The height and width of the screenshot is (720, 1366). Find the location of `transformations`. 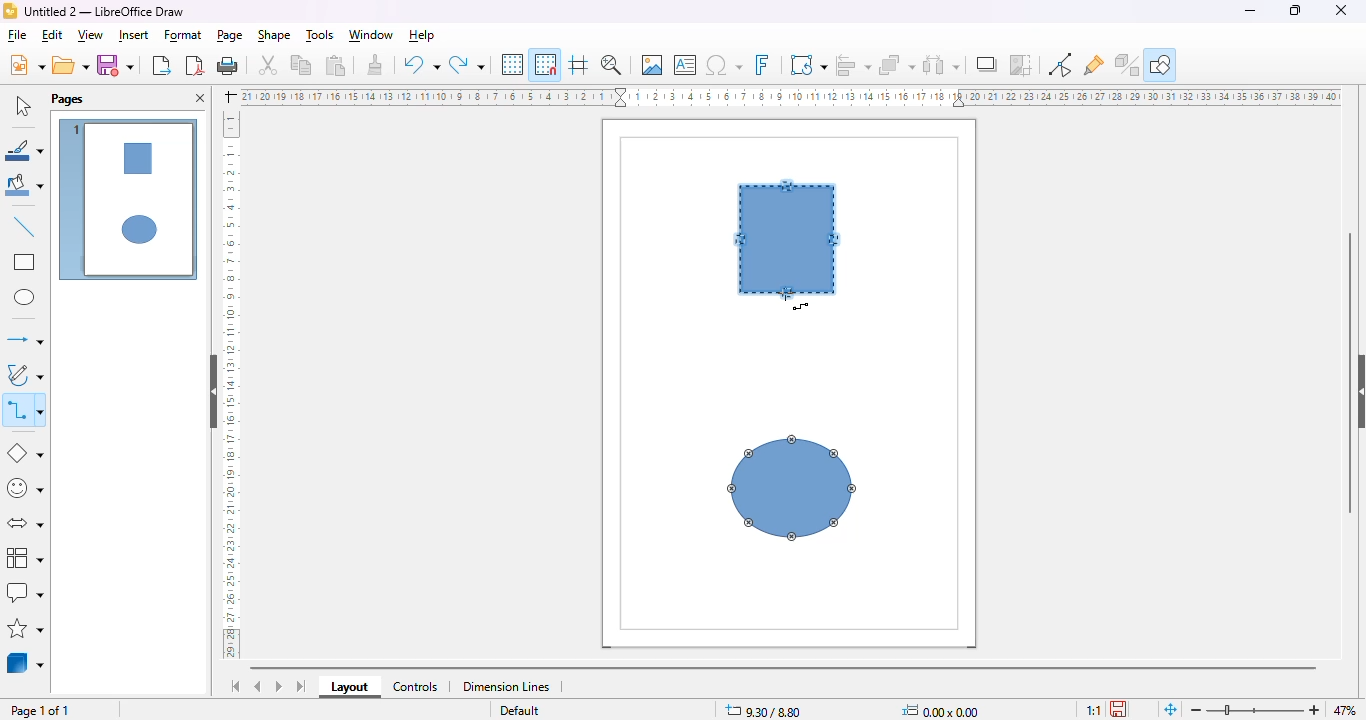

transformations is located at coordinates (808, 65).